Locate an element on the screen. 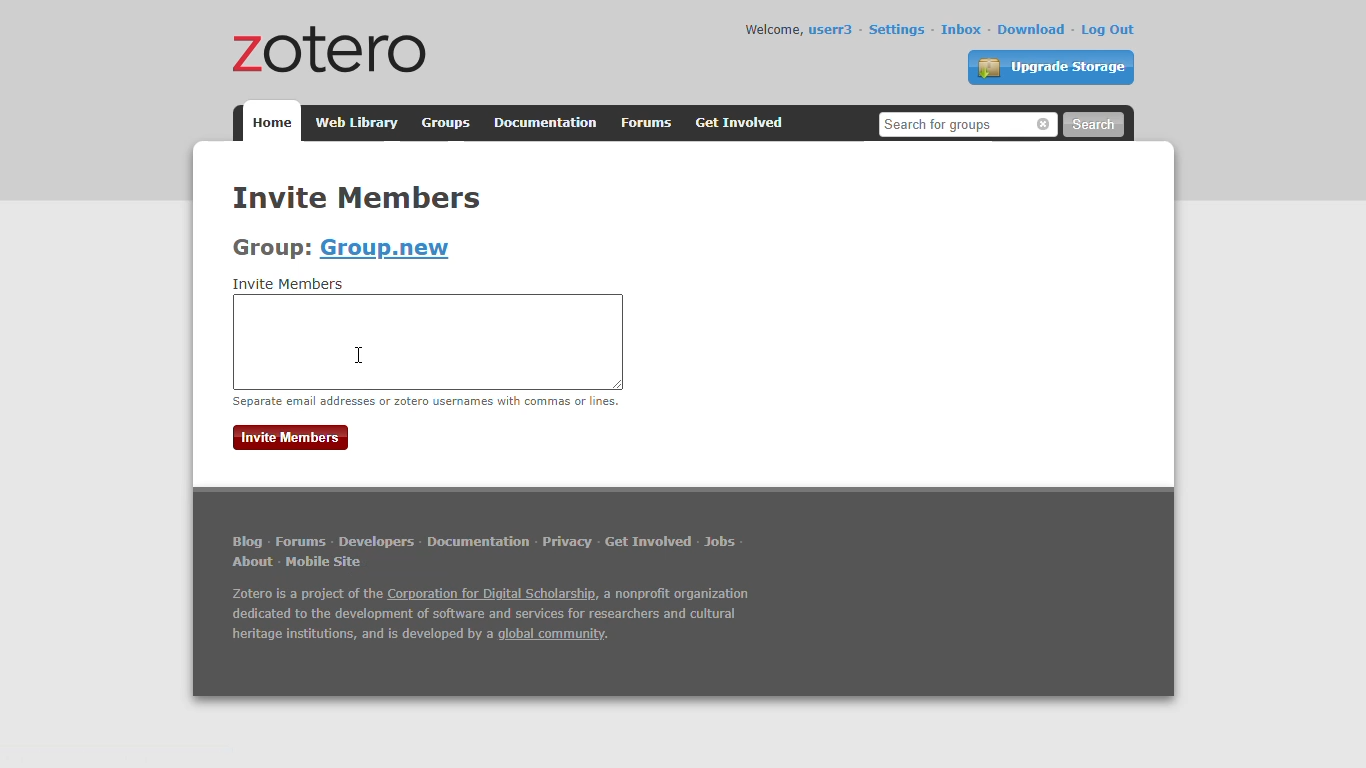  search for people is located at coordinates (966, 124).